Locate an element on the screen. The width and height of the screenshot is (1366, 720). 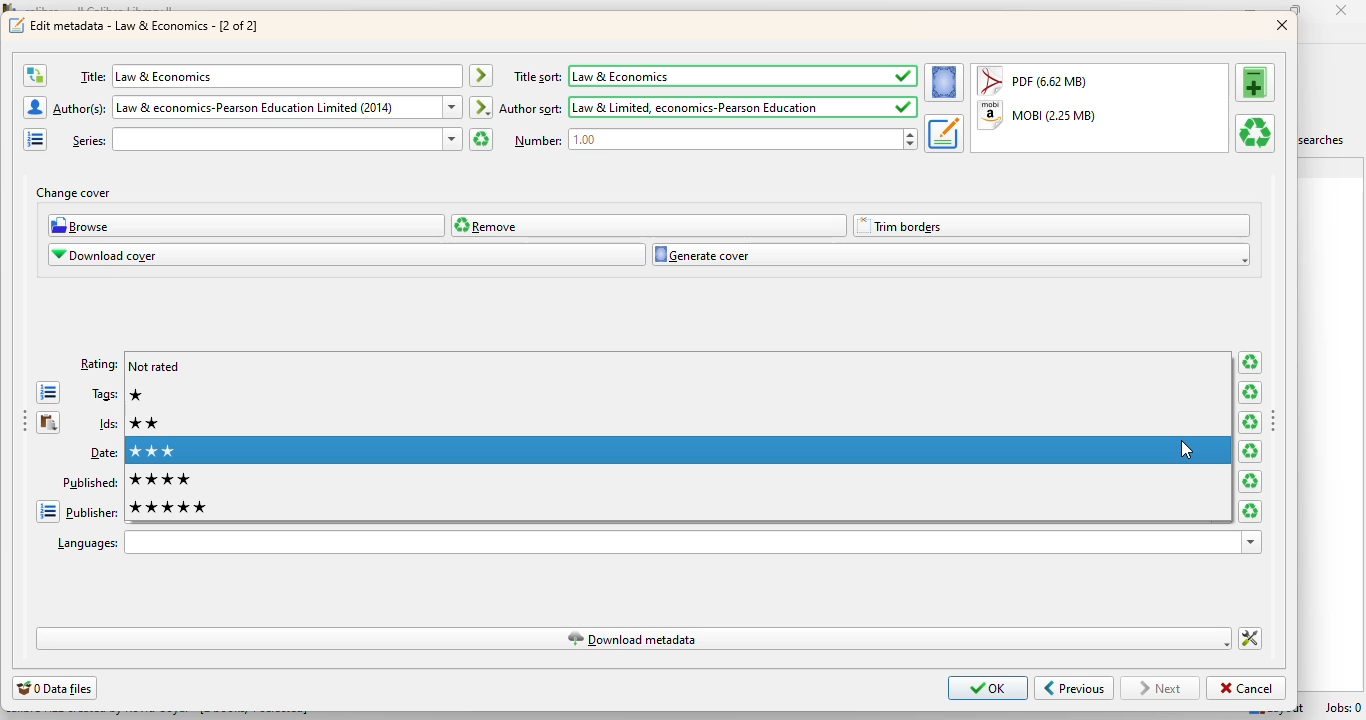
title: law & economics is located at coordinates (266, 76).